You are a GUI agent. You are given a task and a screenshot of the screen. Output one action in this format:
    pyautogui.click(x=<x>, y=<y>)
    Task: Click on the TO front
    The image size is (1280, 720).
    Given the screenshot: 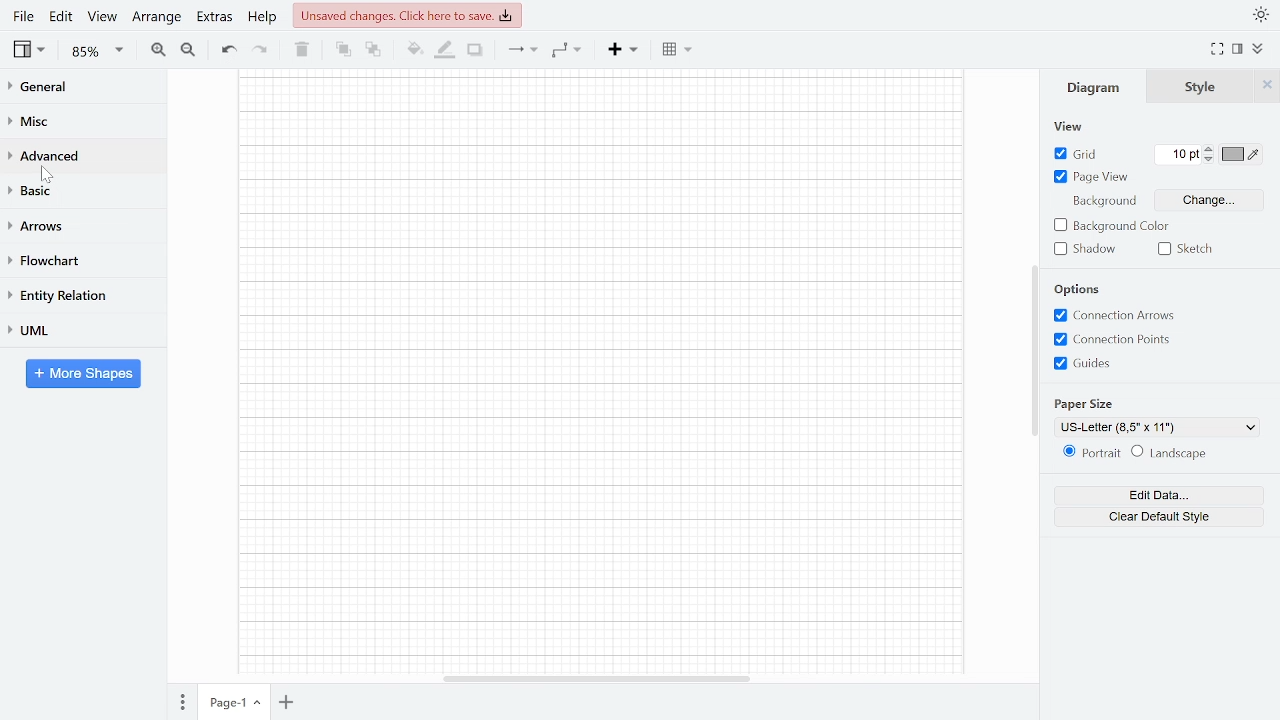 What is the action you would take?
    pyautogui.click(x=345, y=51)
    